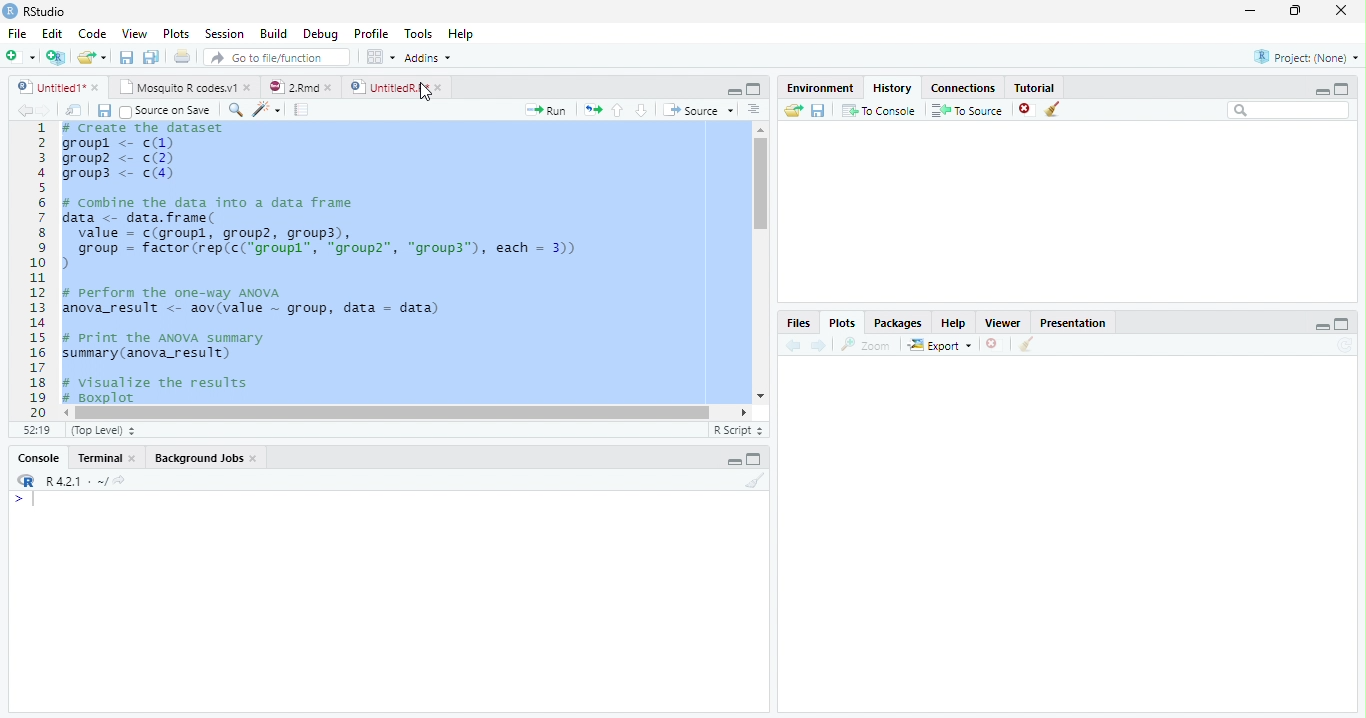 Image resolution: width=1366 pixels, height=718 pixels. Describe the element at coordinates (56, 57) in the screenshot. I see `Create a Project` at that location.